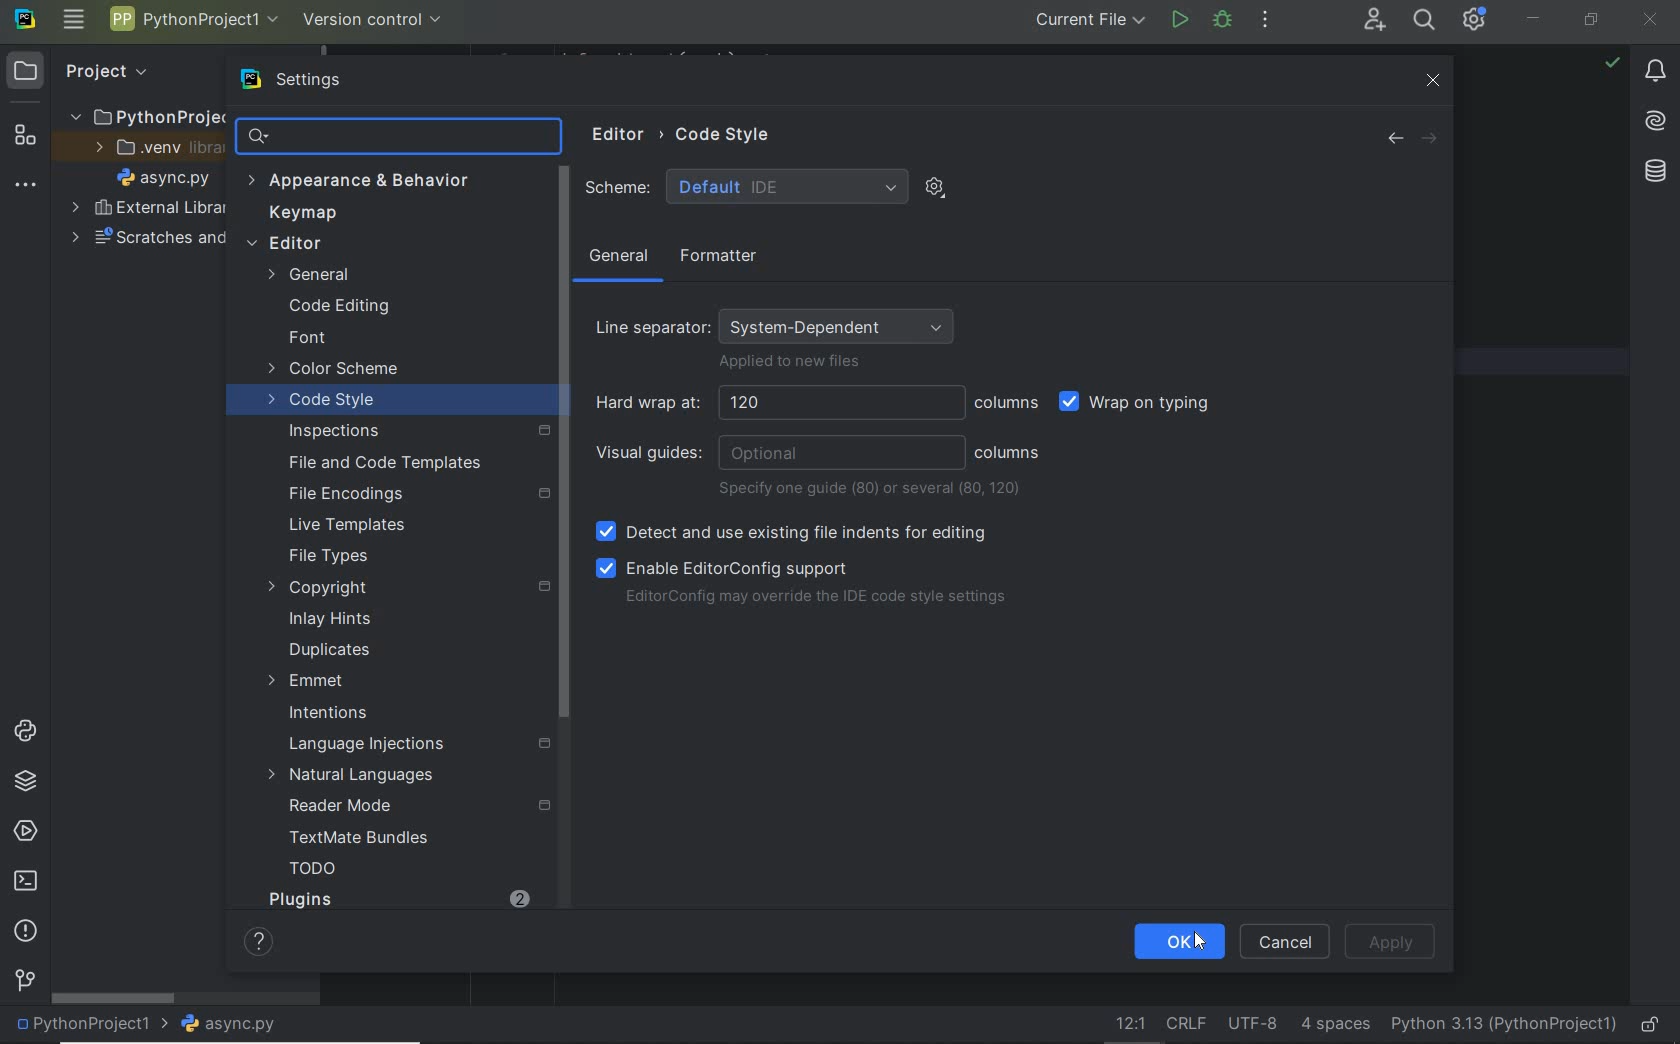 This screenshot has width=1680, height=1044. What do you see at coordinates (331, 650) in the screenshot?
I see `duplicates` at bounding box center [331, 650].